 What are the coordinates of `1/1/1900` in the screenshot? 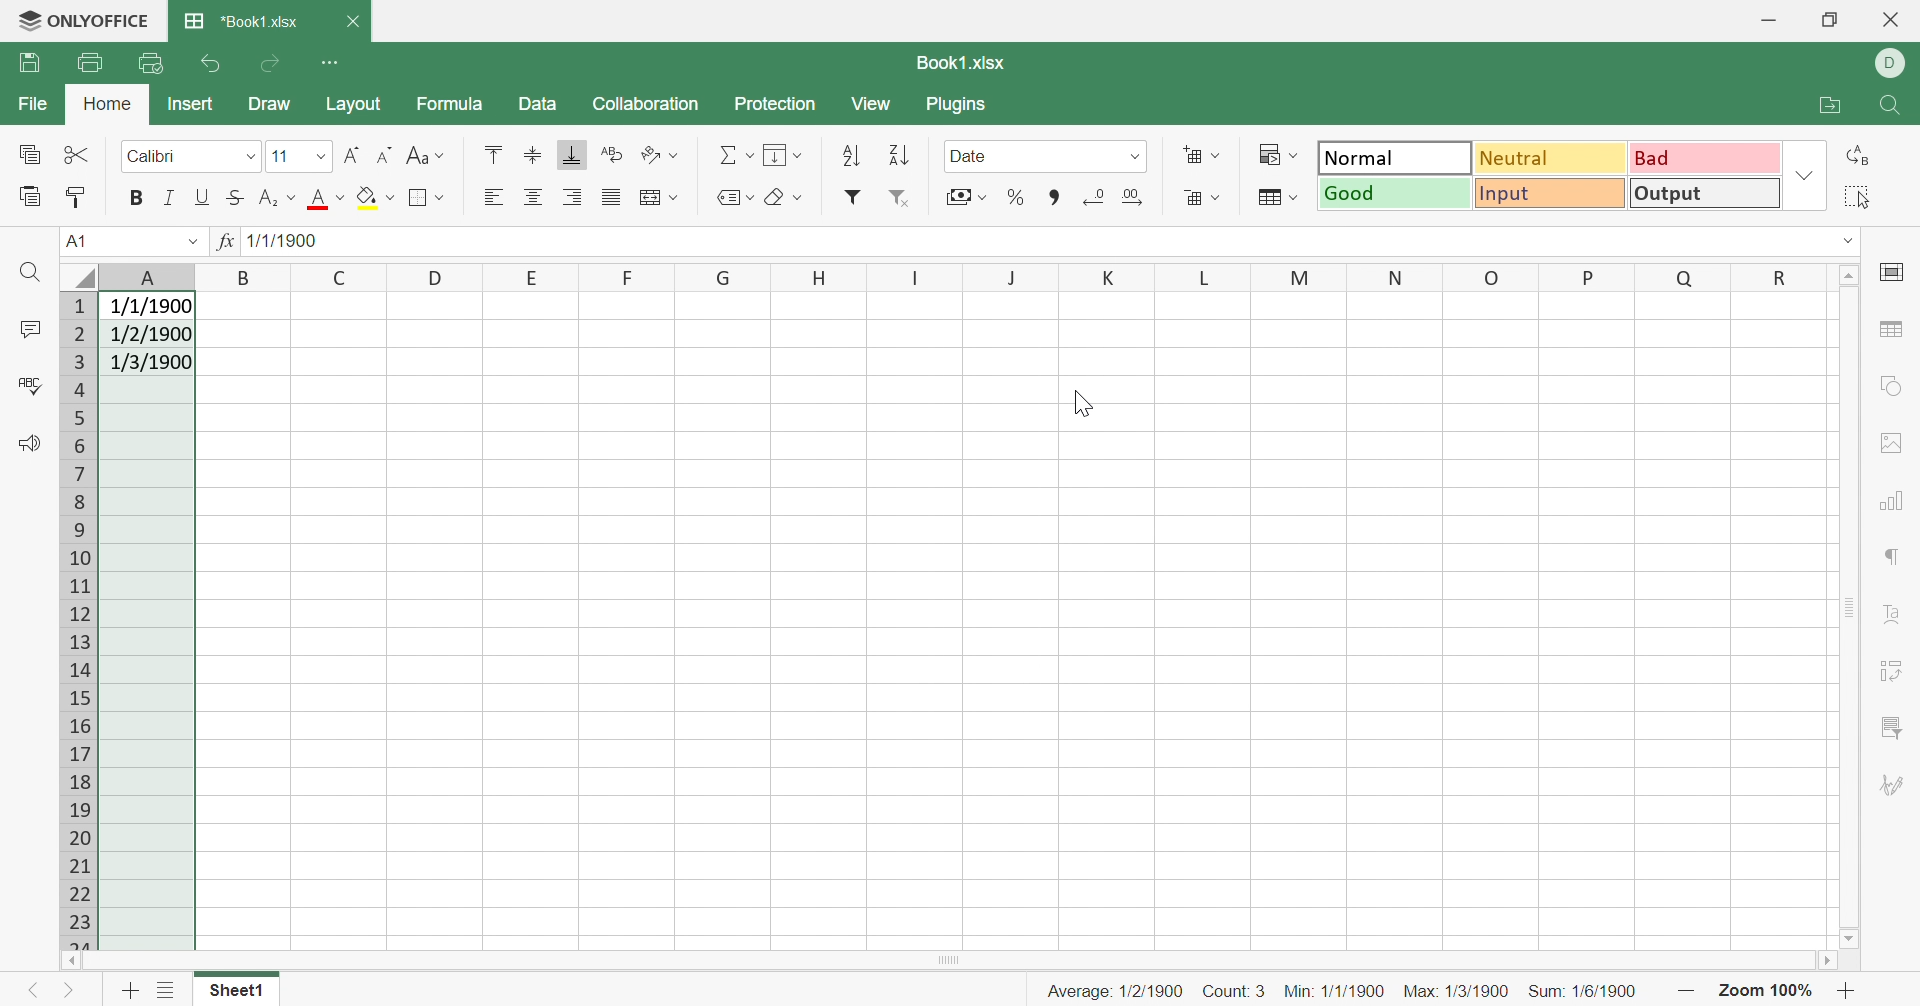 It's located at (283, 238).